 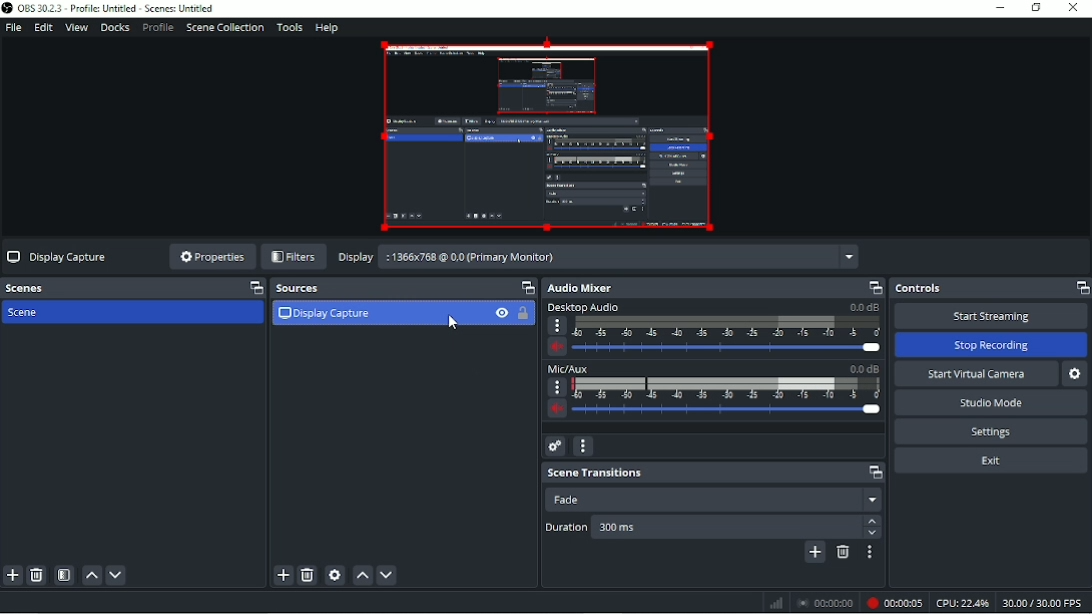 I want to click on Advanced audio properties, so click(x=555, y=446).